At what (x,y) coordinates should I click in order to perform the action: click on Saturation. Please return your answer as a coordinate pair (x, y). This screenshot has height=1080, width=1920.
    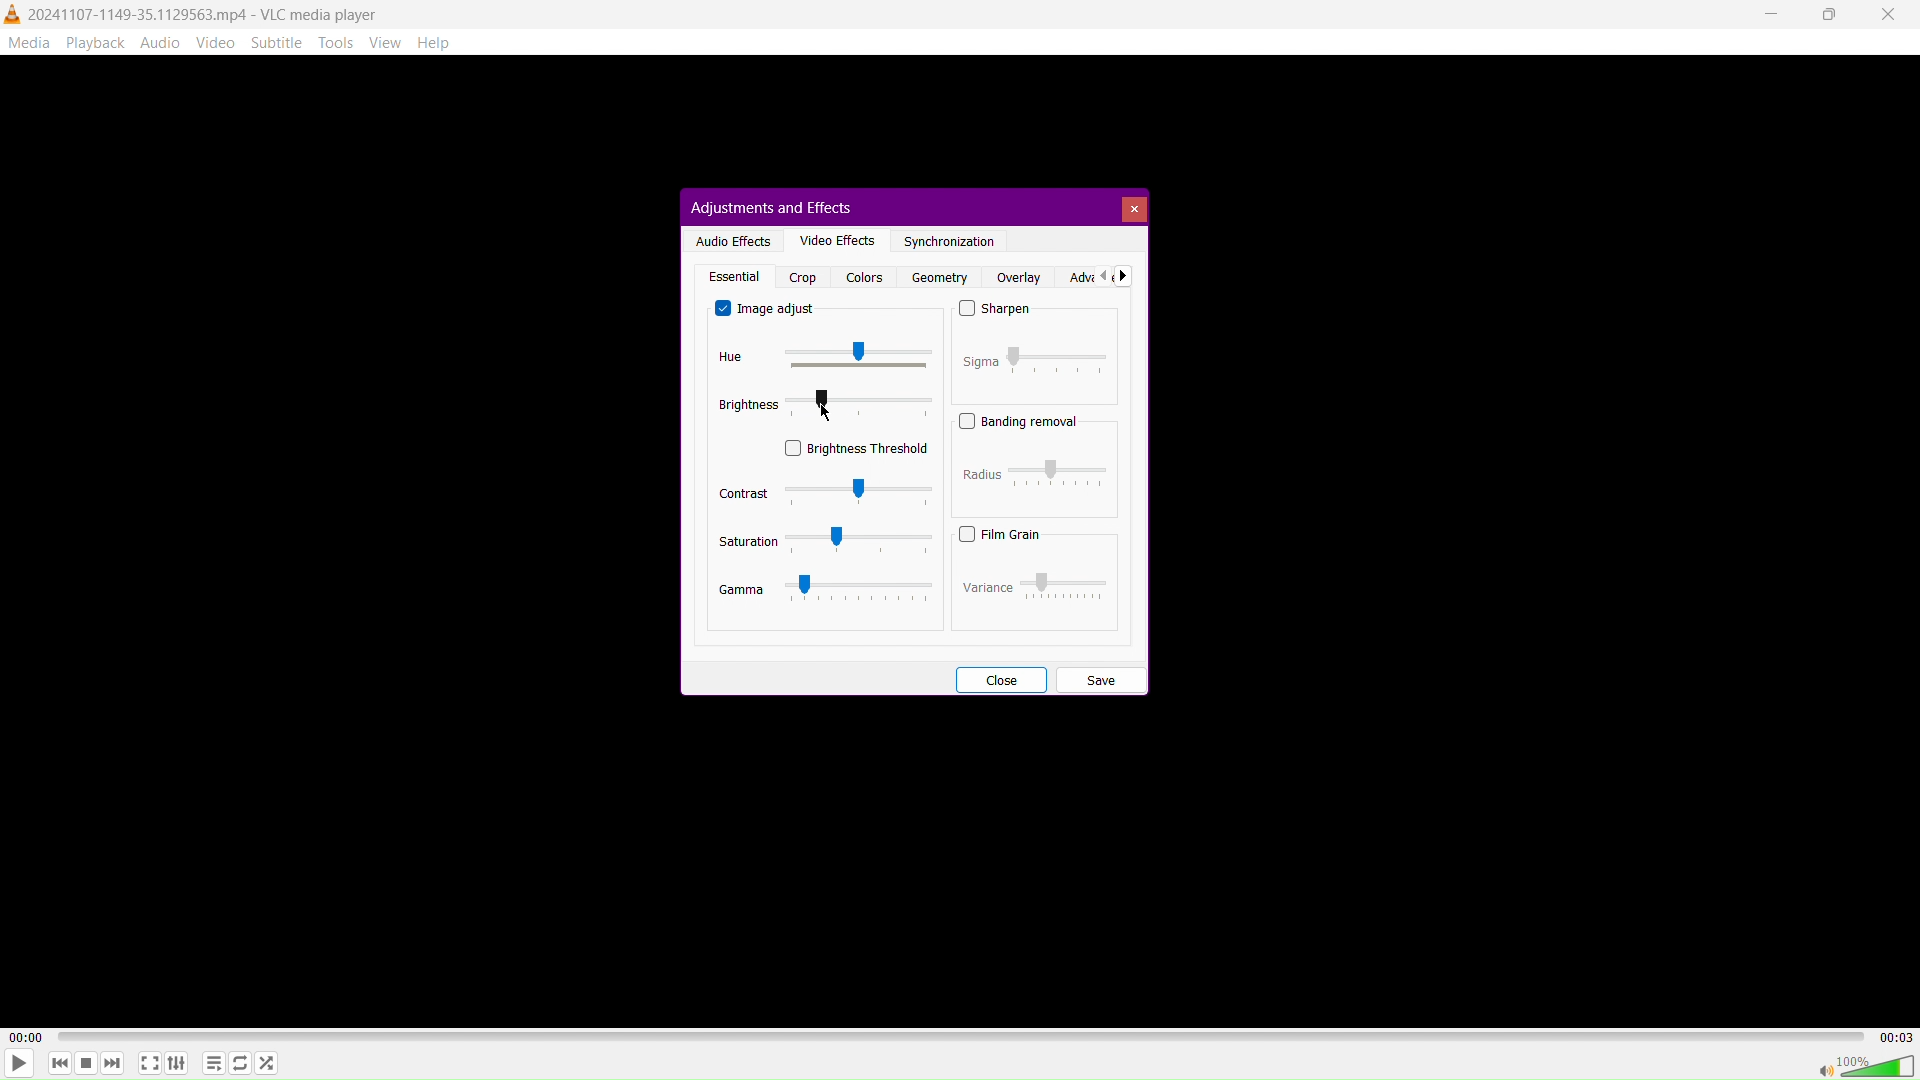
    Looking at the image, I should click on (825, 541).